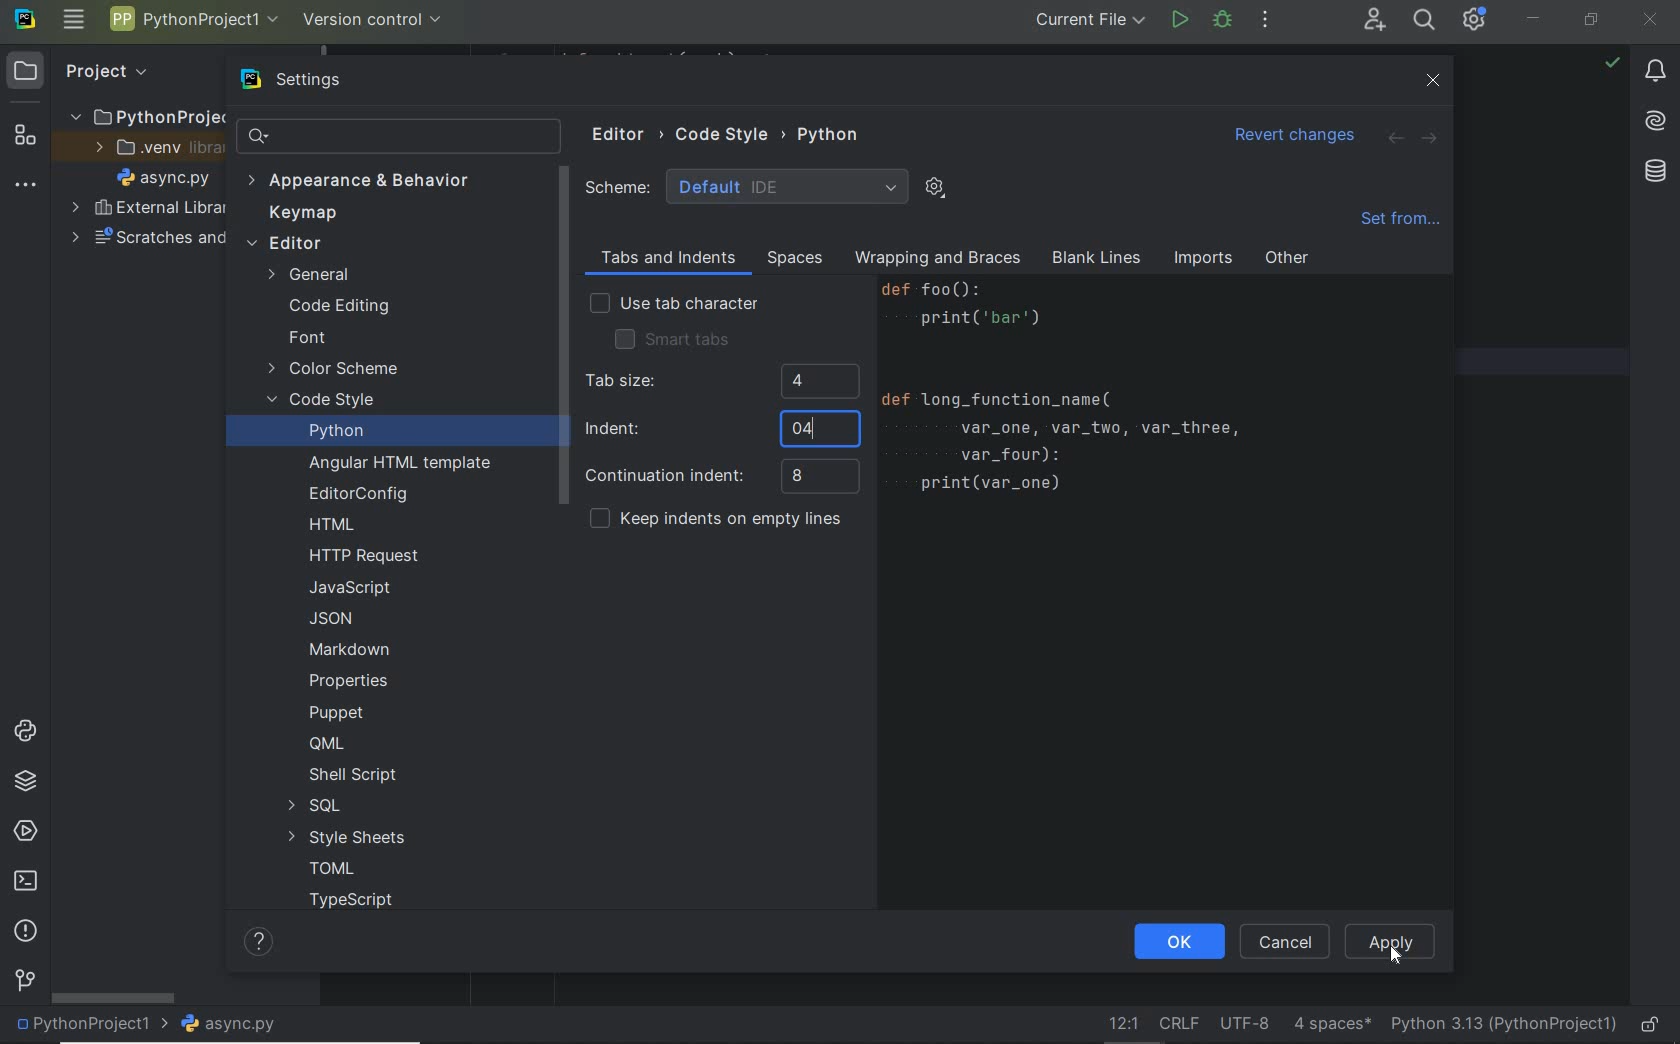  I want to click on HTTP REQUEST, so click(367, 556).